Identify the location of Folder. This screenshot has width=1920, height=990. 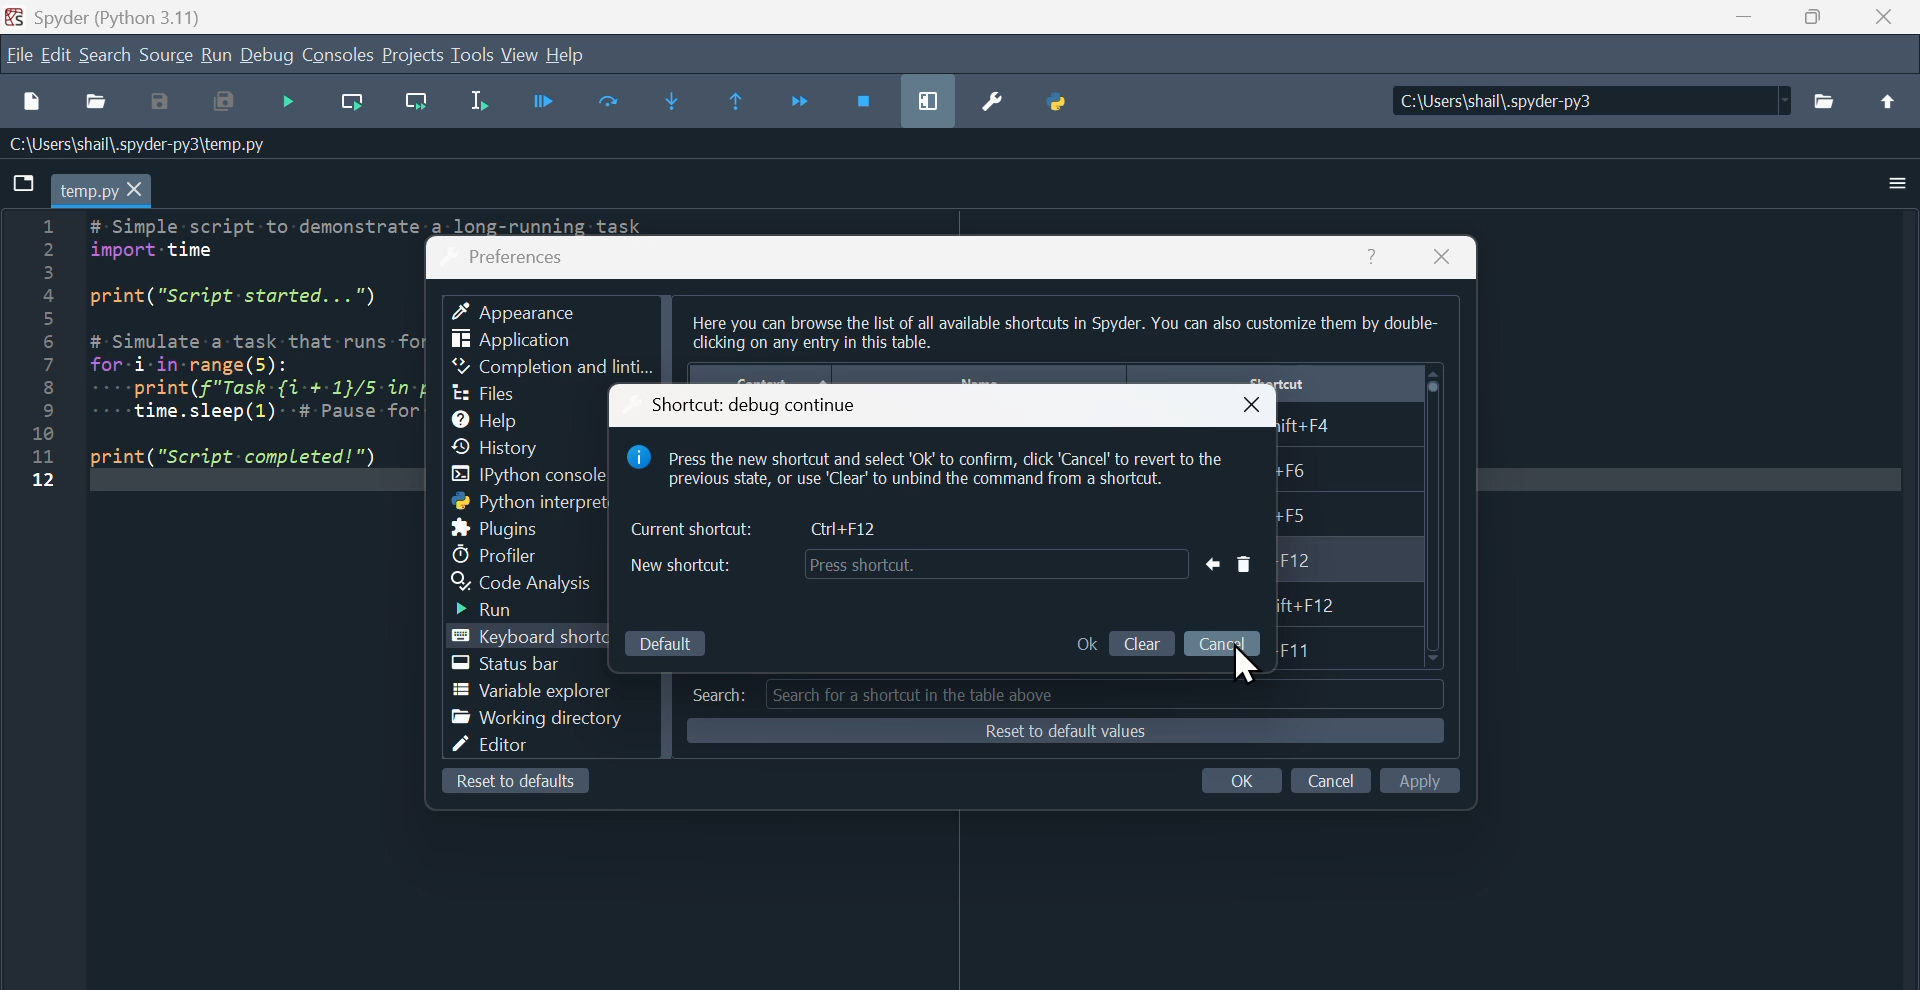
(1832, 105).